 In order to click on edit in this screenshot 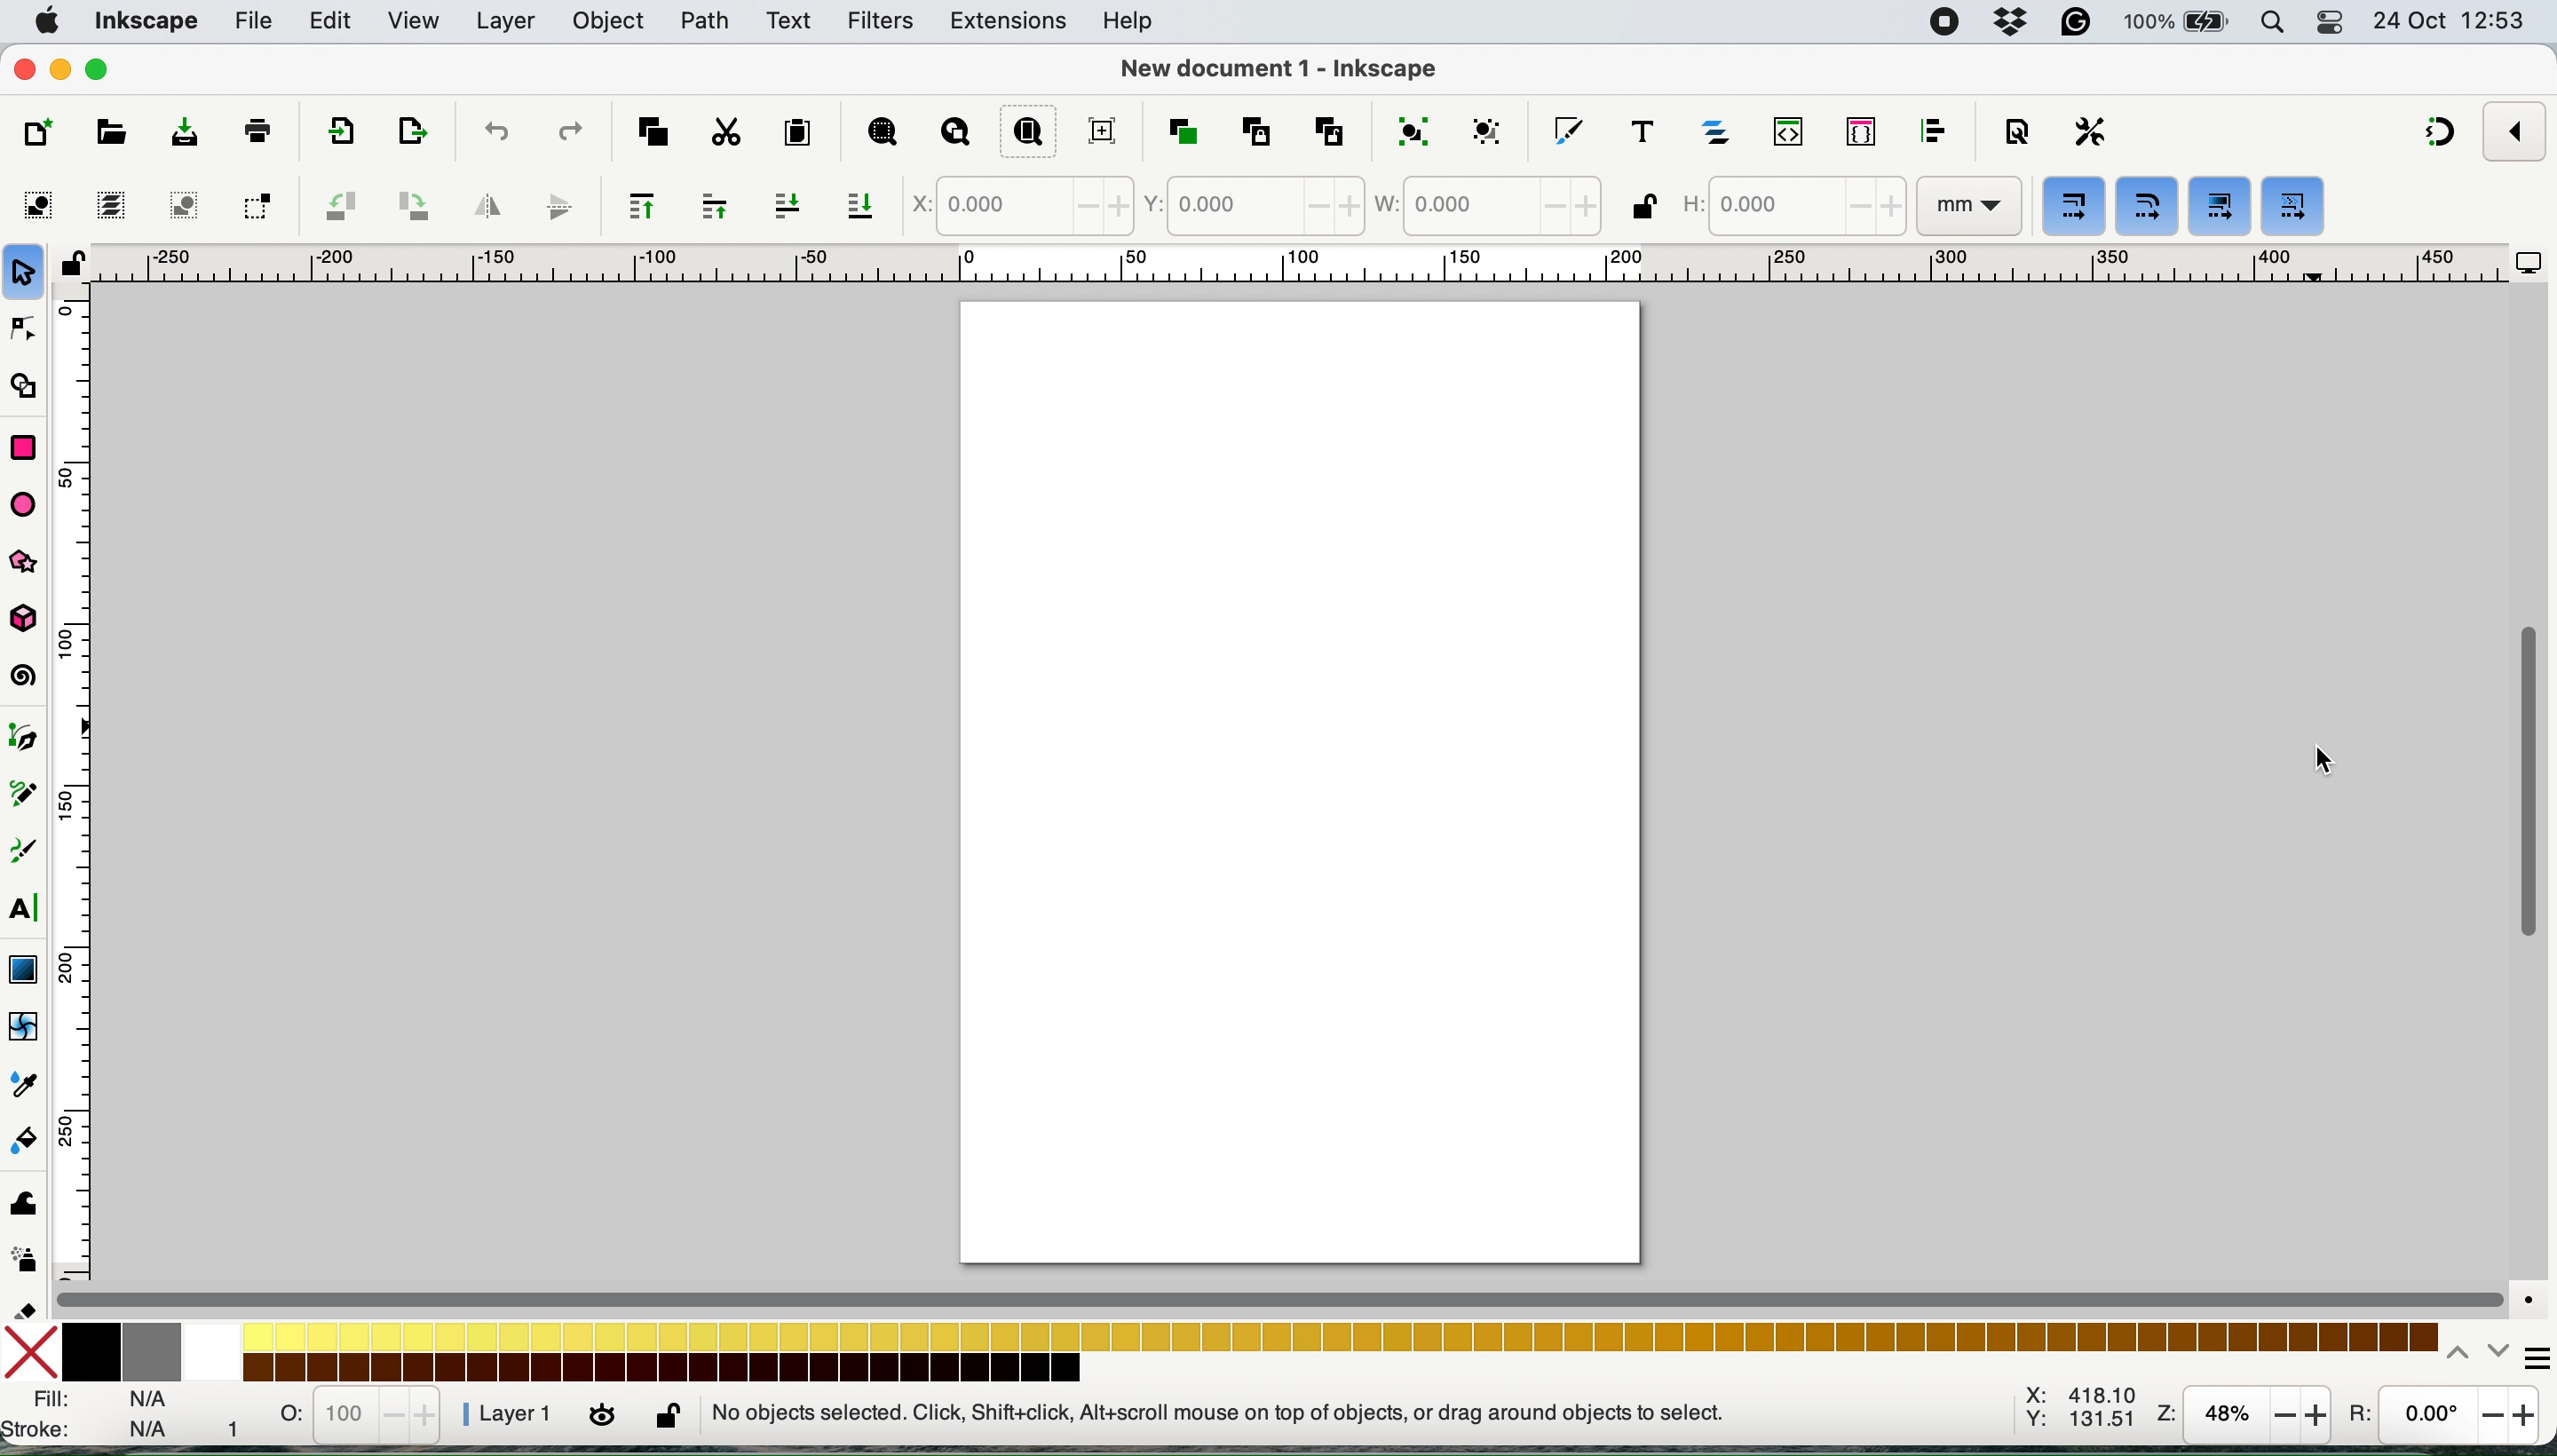, I will do `click(338, 24)`.